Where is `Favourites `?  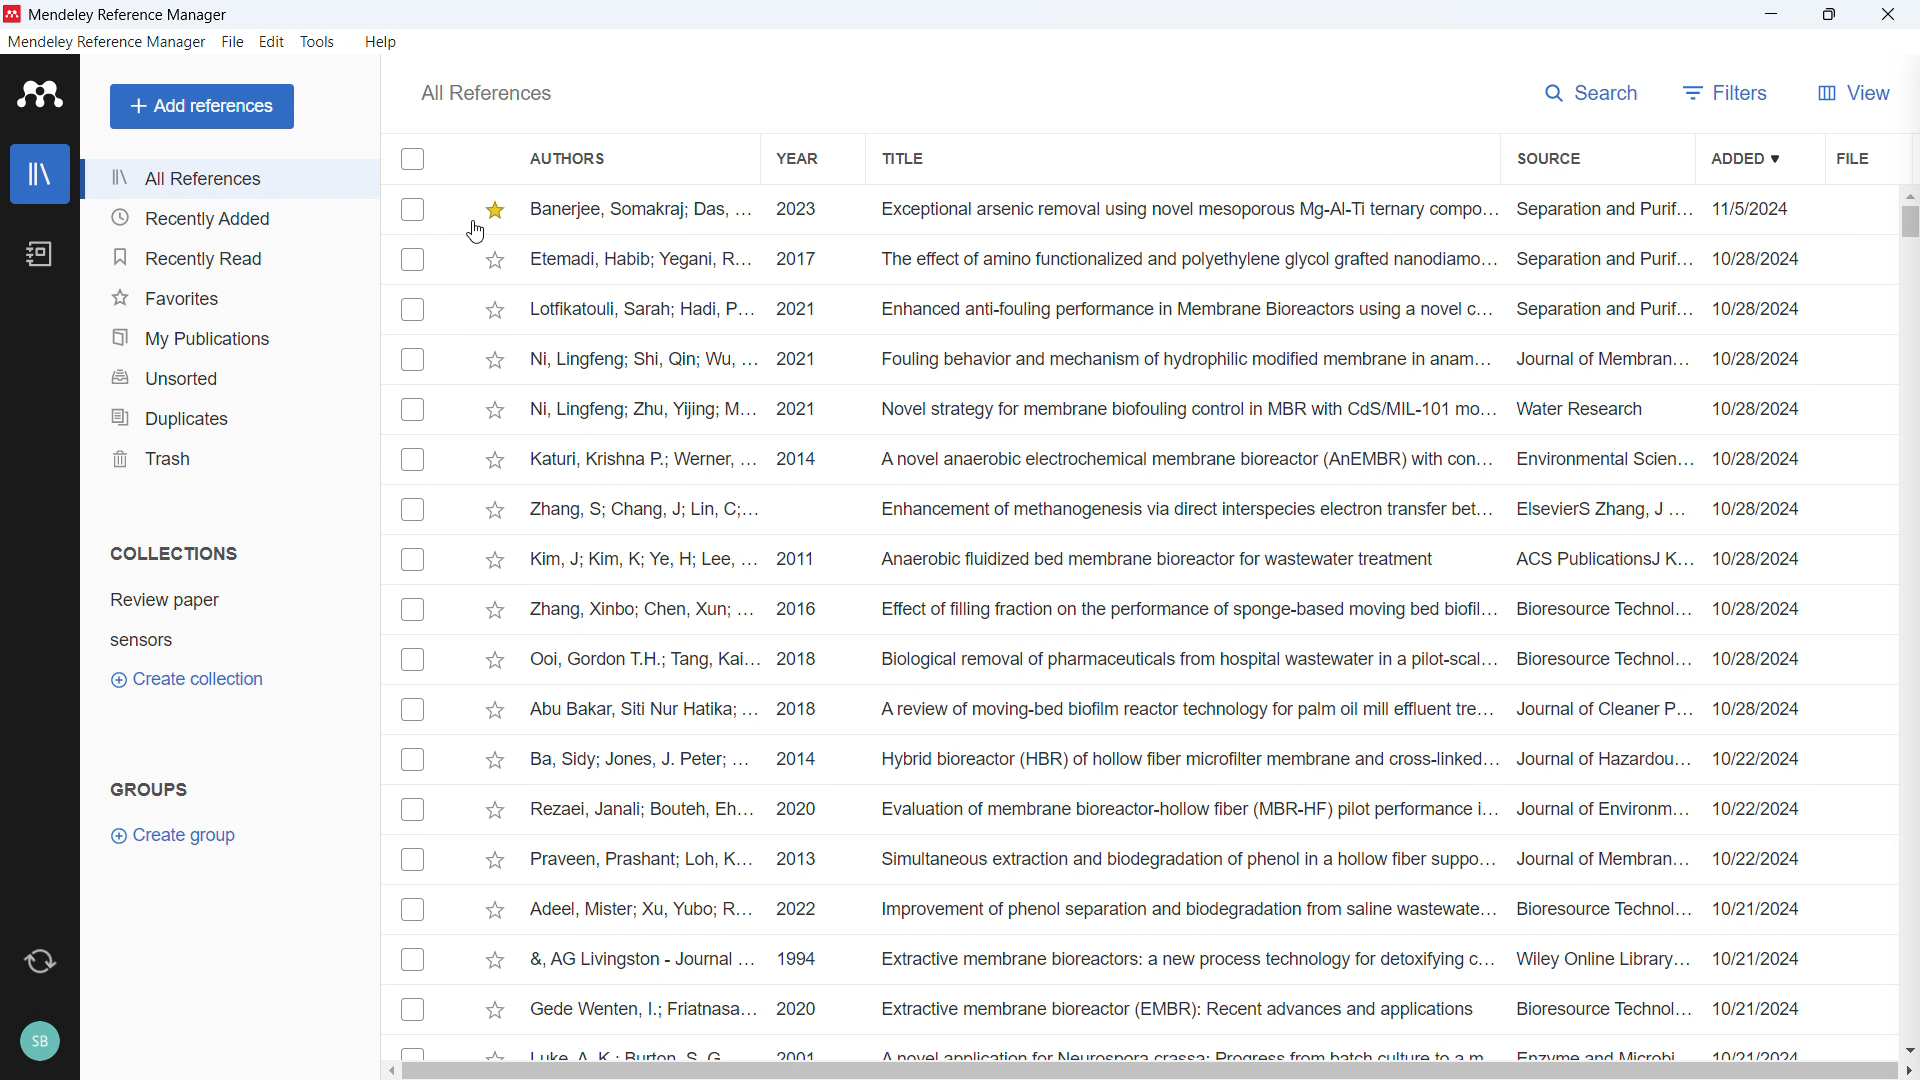
Favourites  is located at coordinates (229, 294).